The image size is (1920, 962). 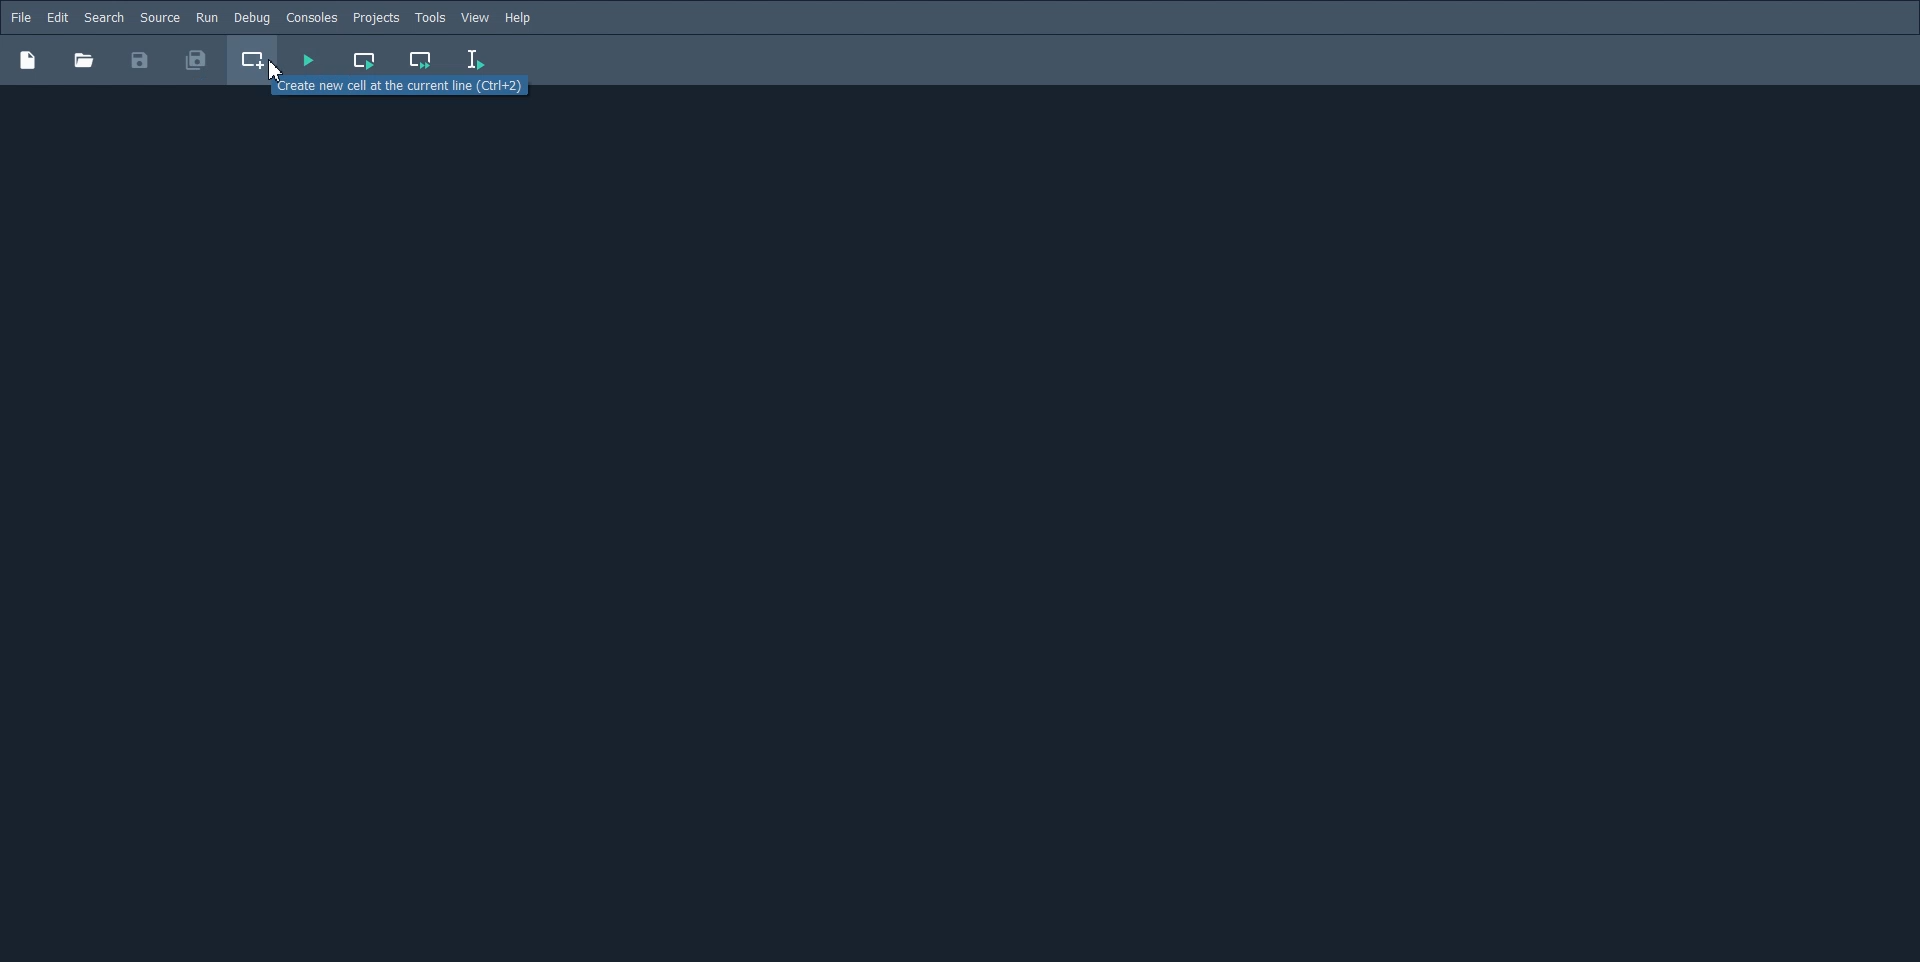 I want to click on Source, so click(x=160, y=17).